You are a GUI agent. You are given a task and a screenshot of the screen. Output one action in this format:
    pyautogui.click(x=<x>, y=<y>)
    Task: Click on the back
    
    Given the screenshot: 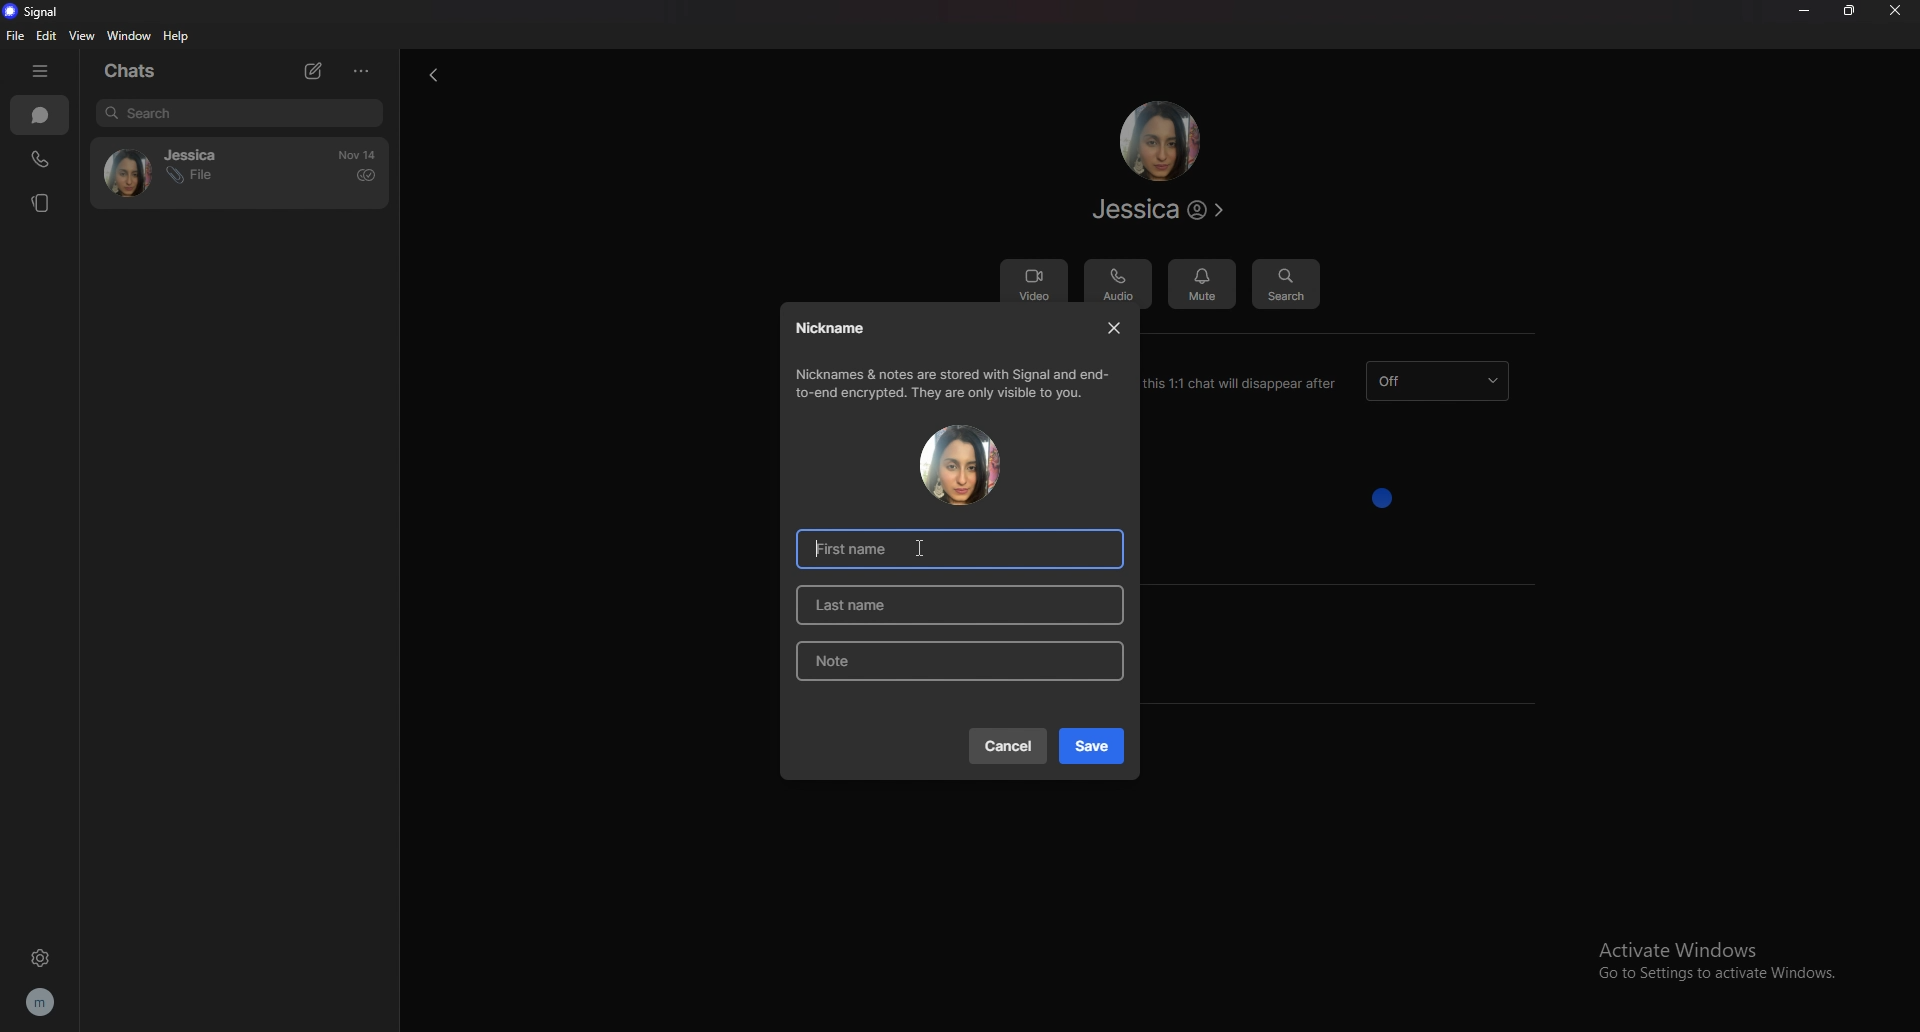 What is the action you would take?
    pyautogui.click(x=433, y=74)
    